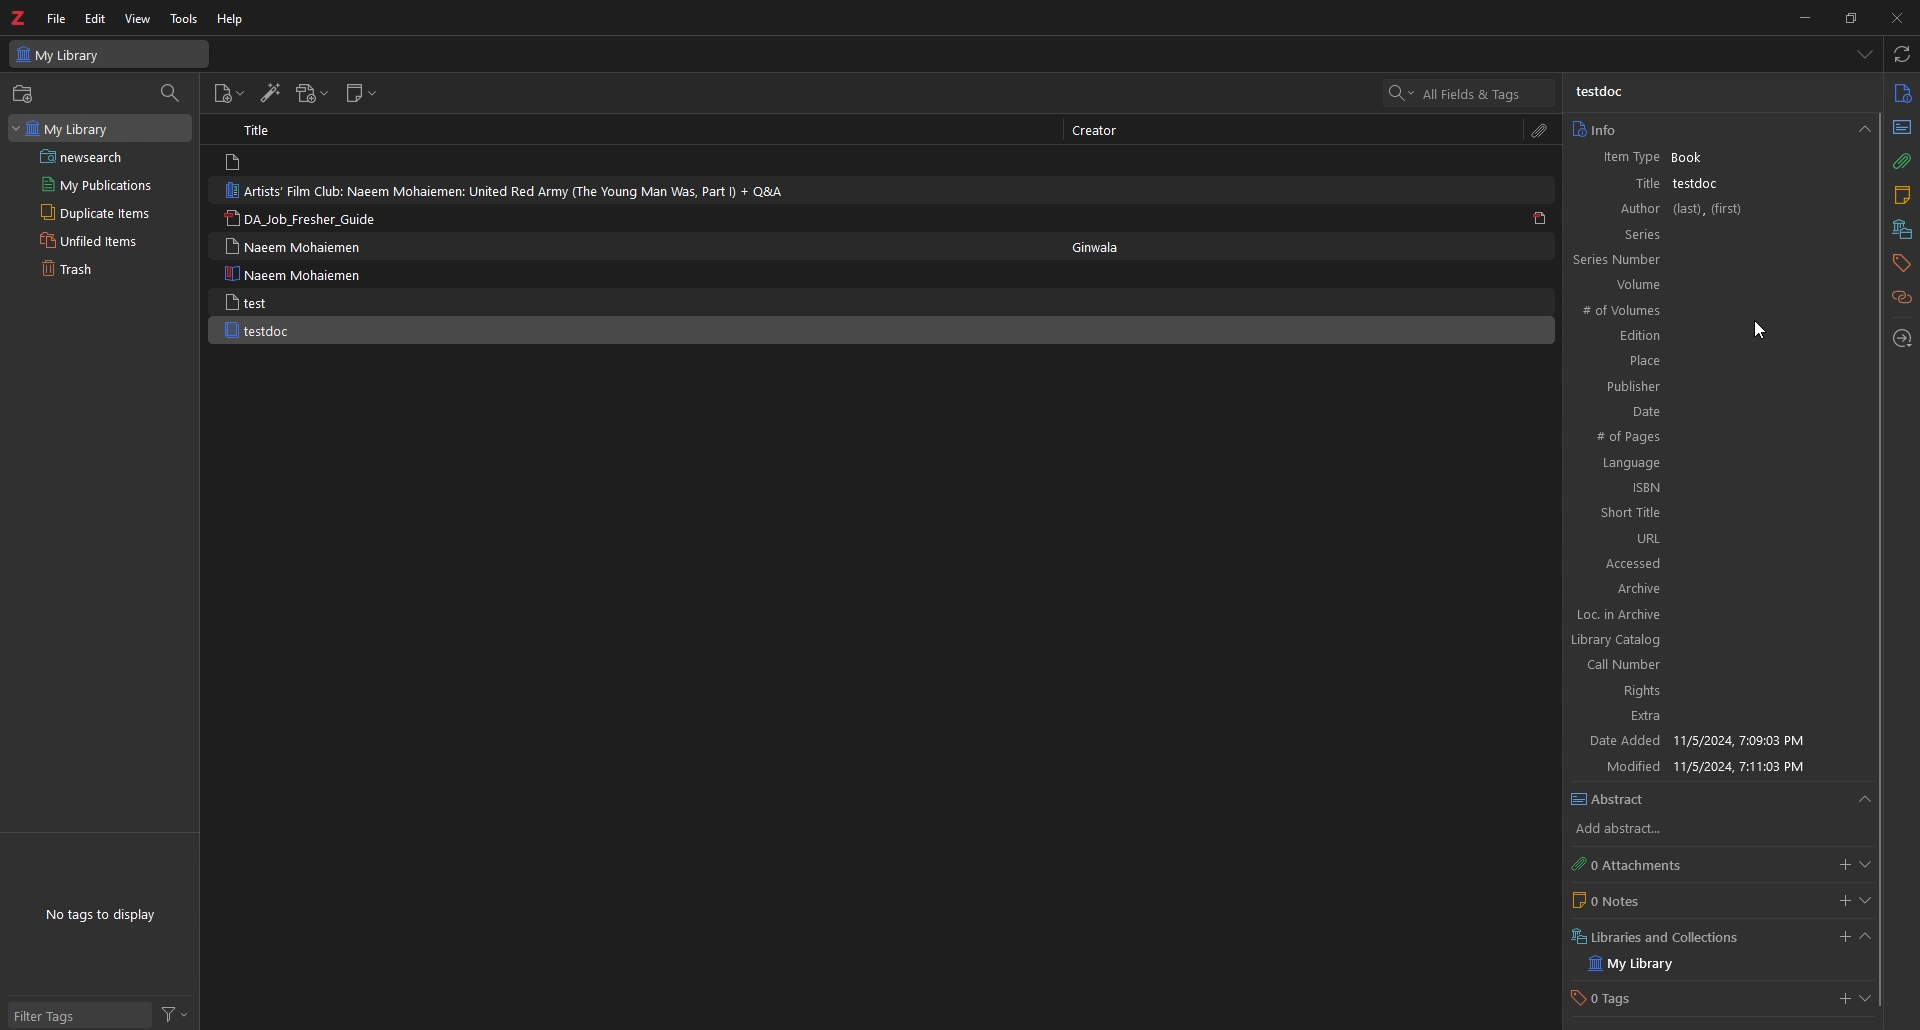  Describe the element at coordinates (1627, 157) in the screenshot. I see `item type` at that location.